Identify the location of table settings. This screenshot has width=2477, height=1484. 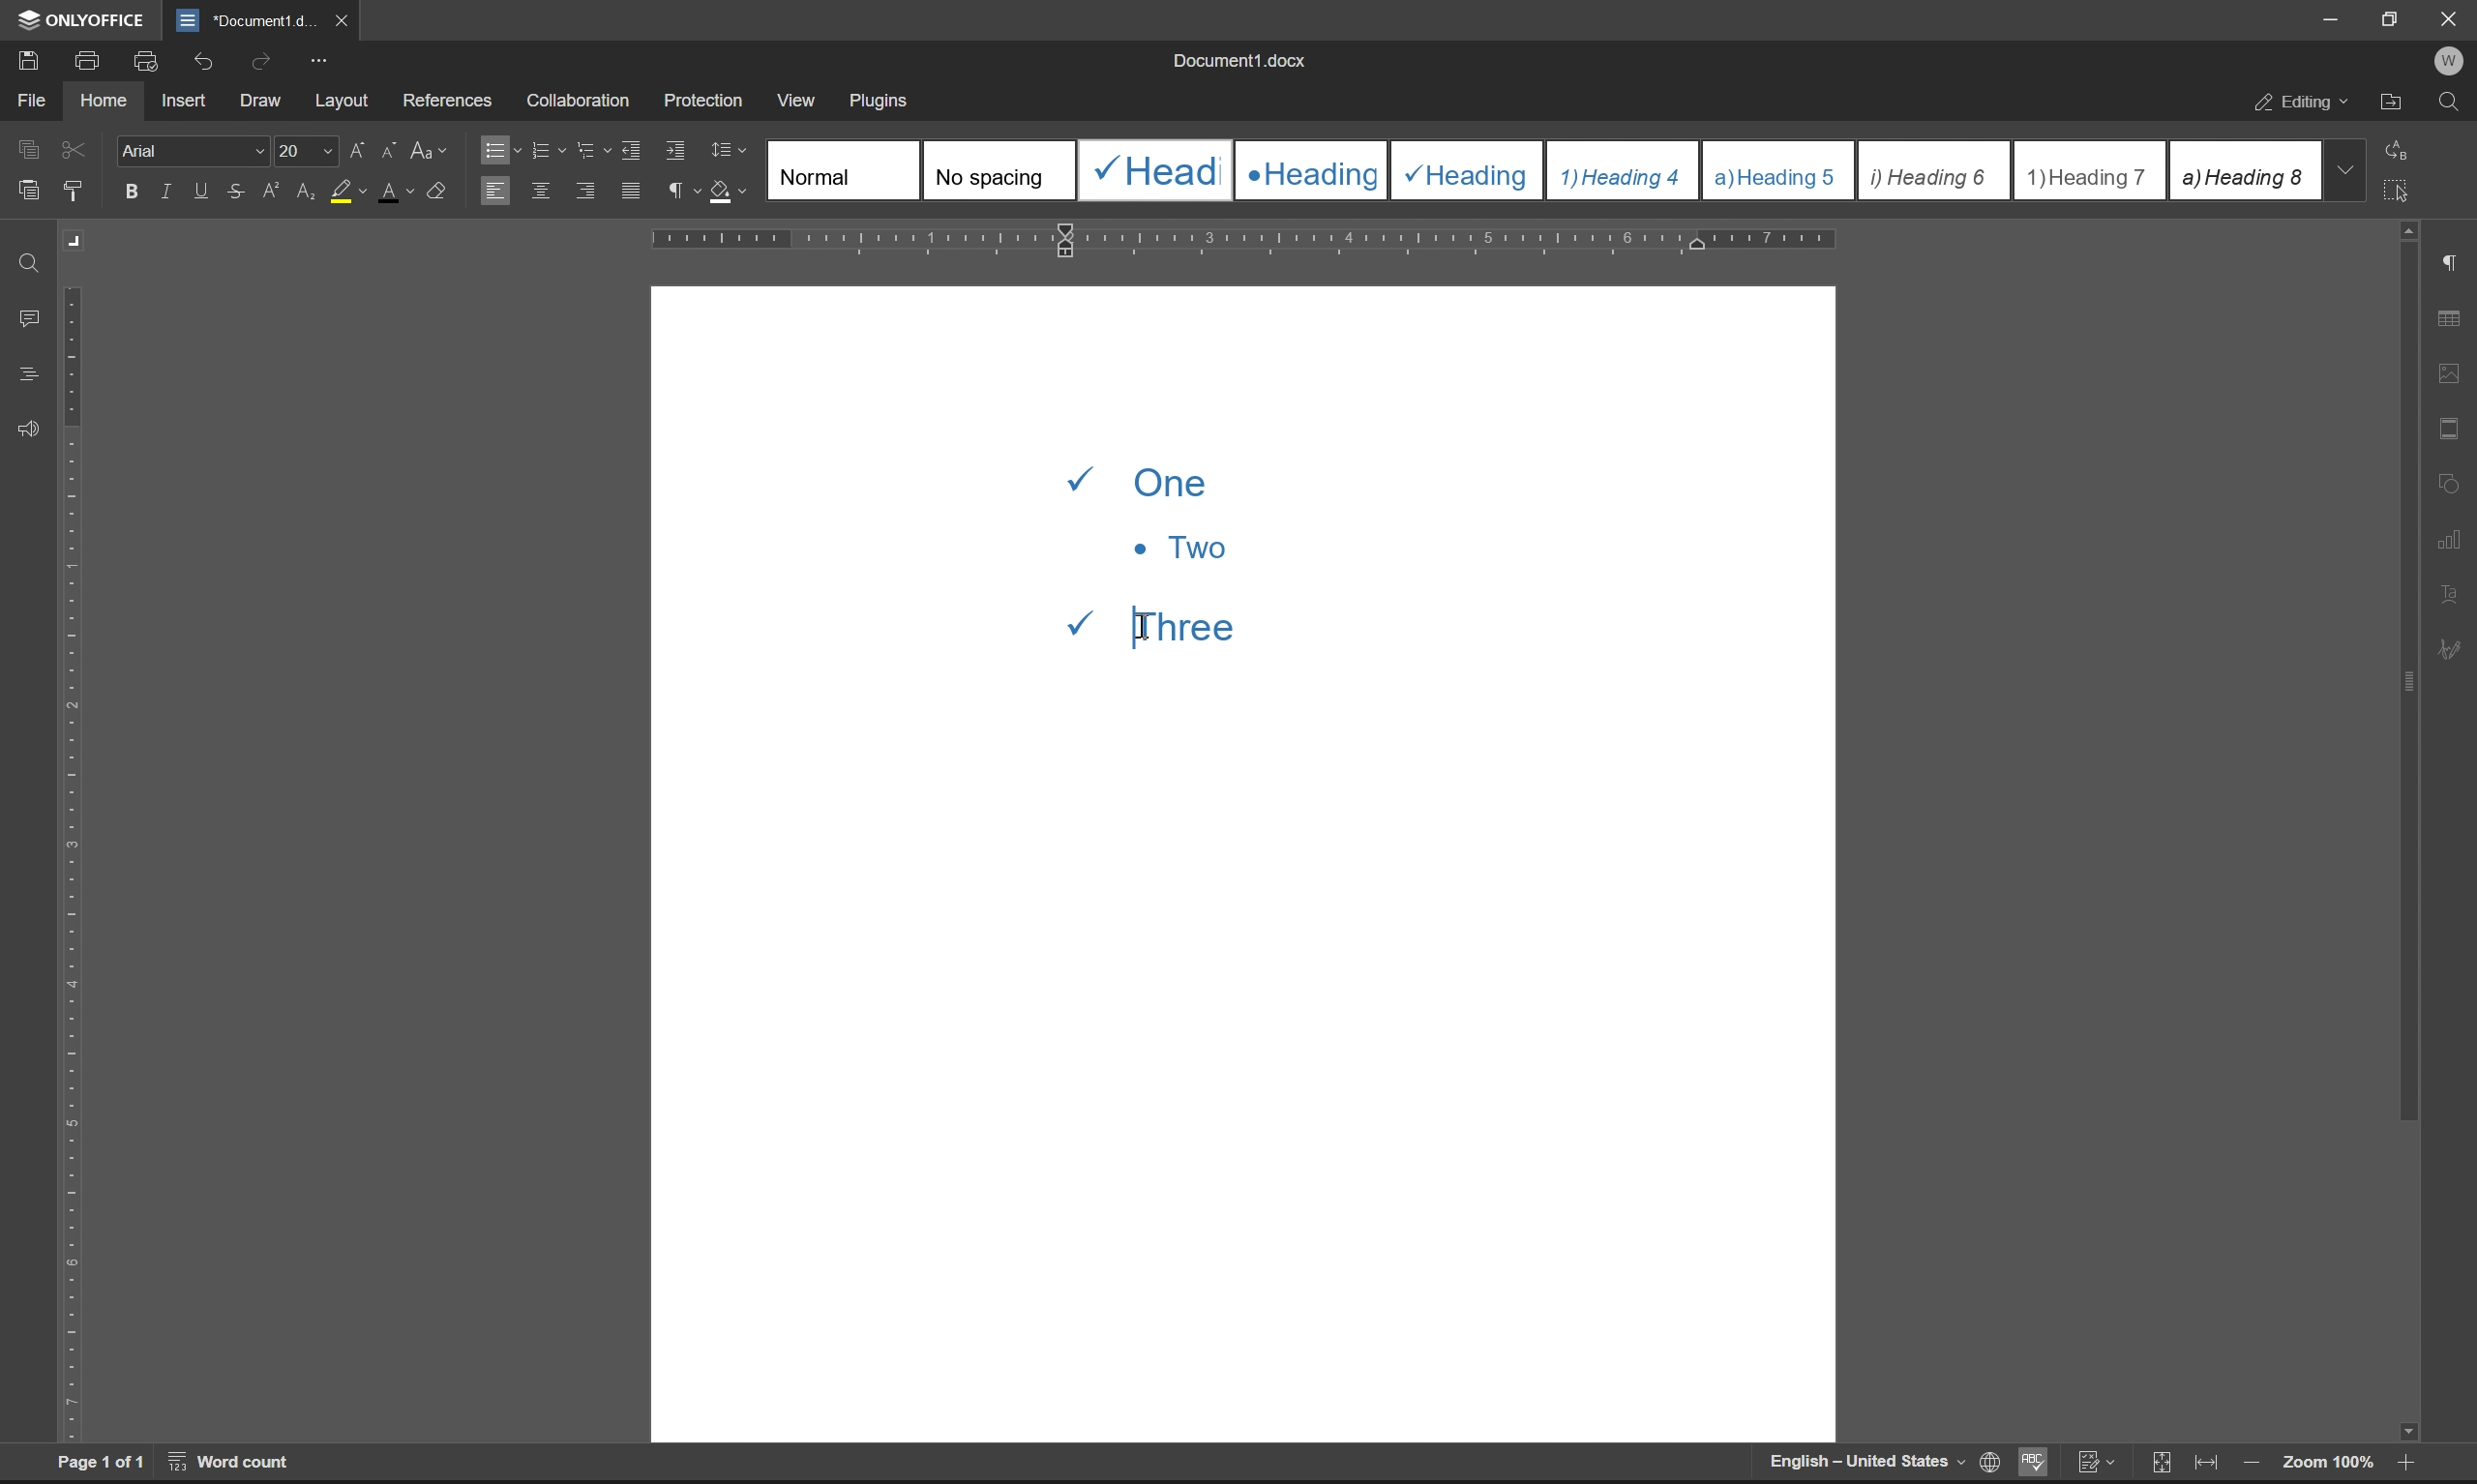
(2448, 320).